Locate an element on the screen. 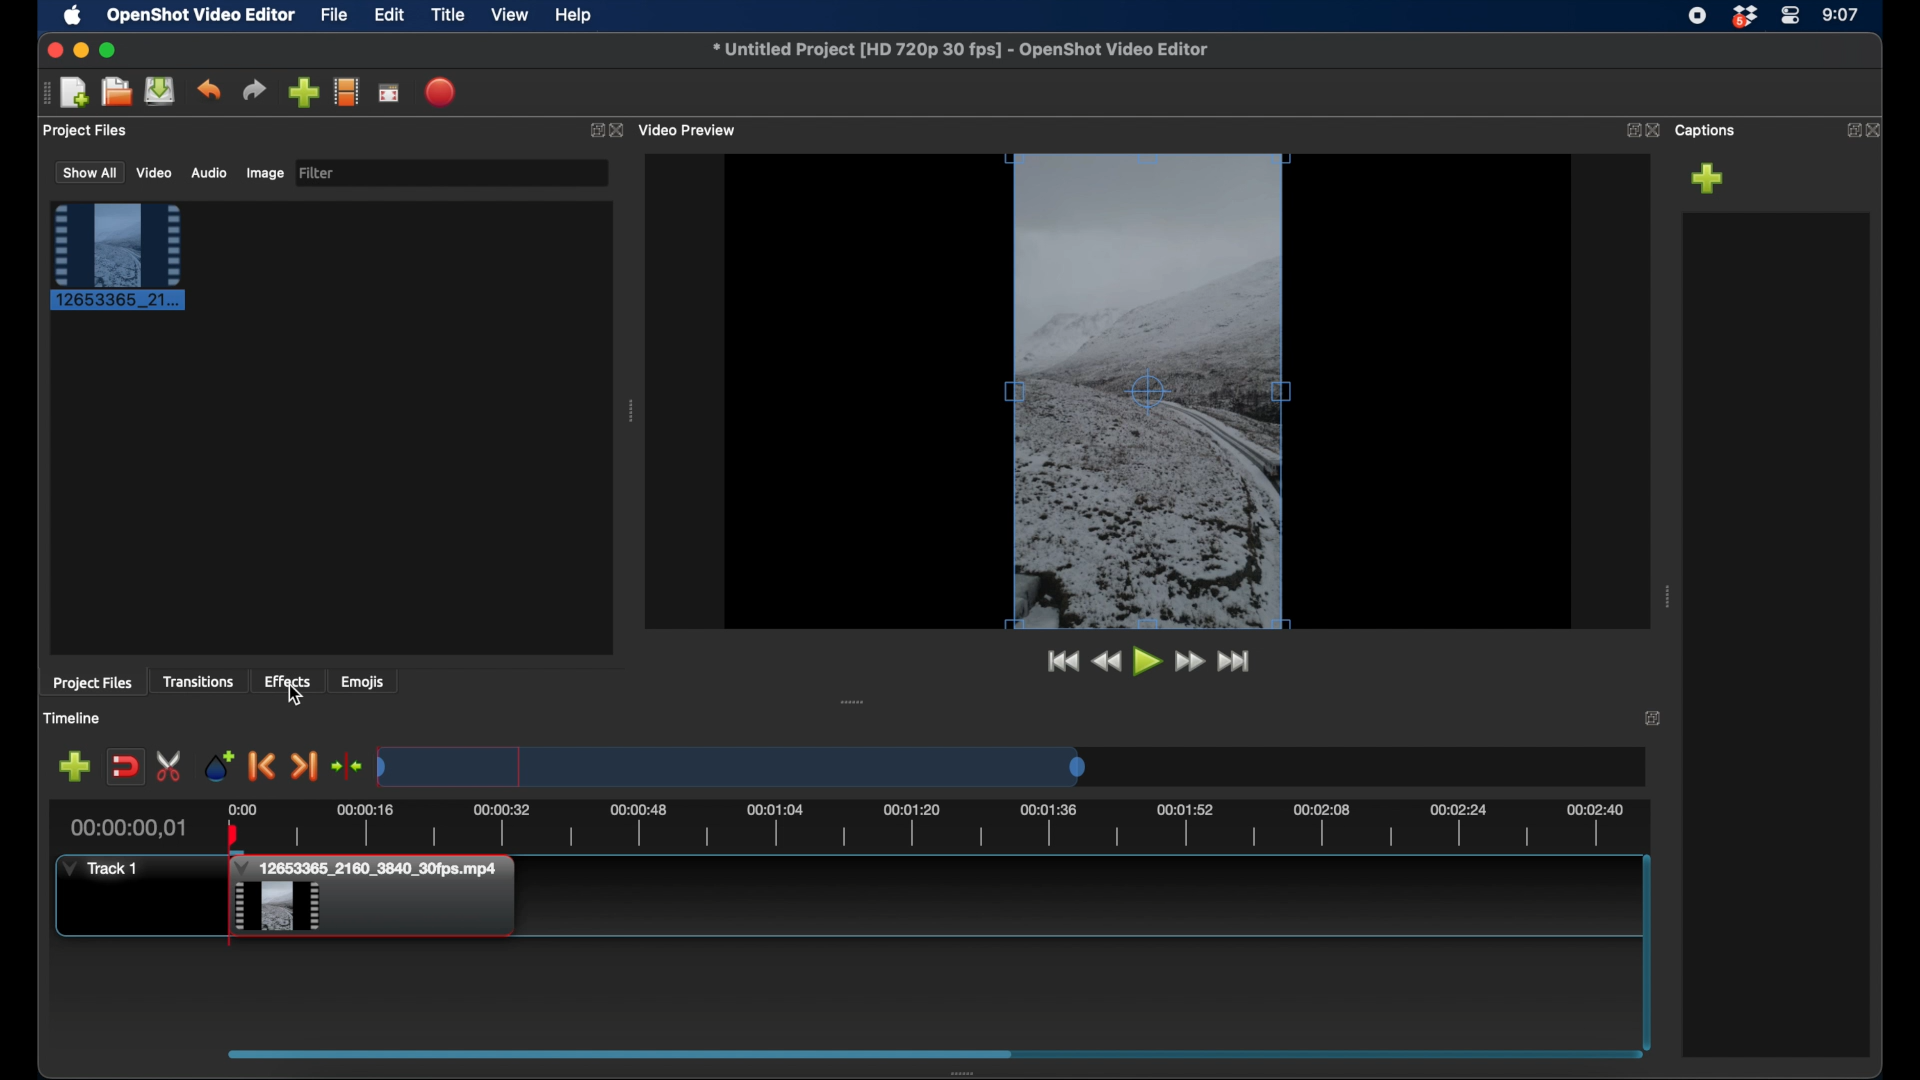 Image resolution: width=1920 pixels, height=1080 pixels. maximize is located at coordinates (110, 50).